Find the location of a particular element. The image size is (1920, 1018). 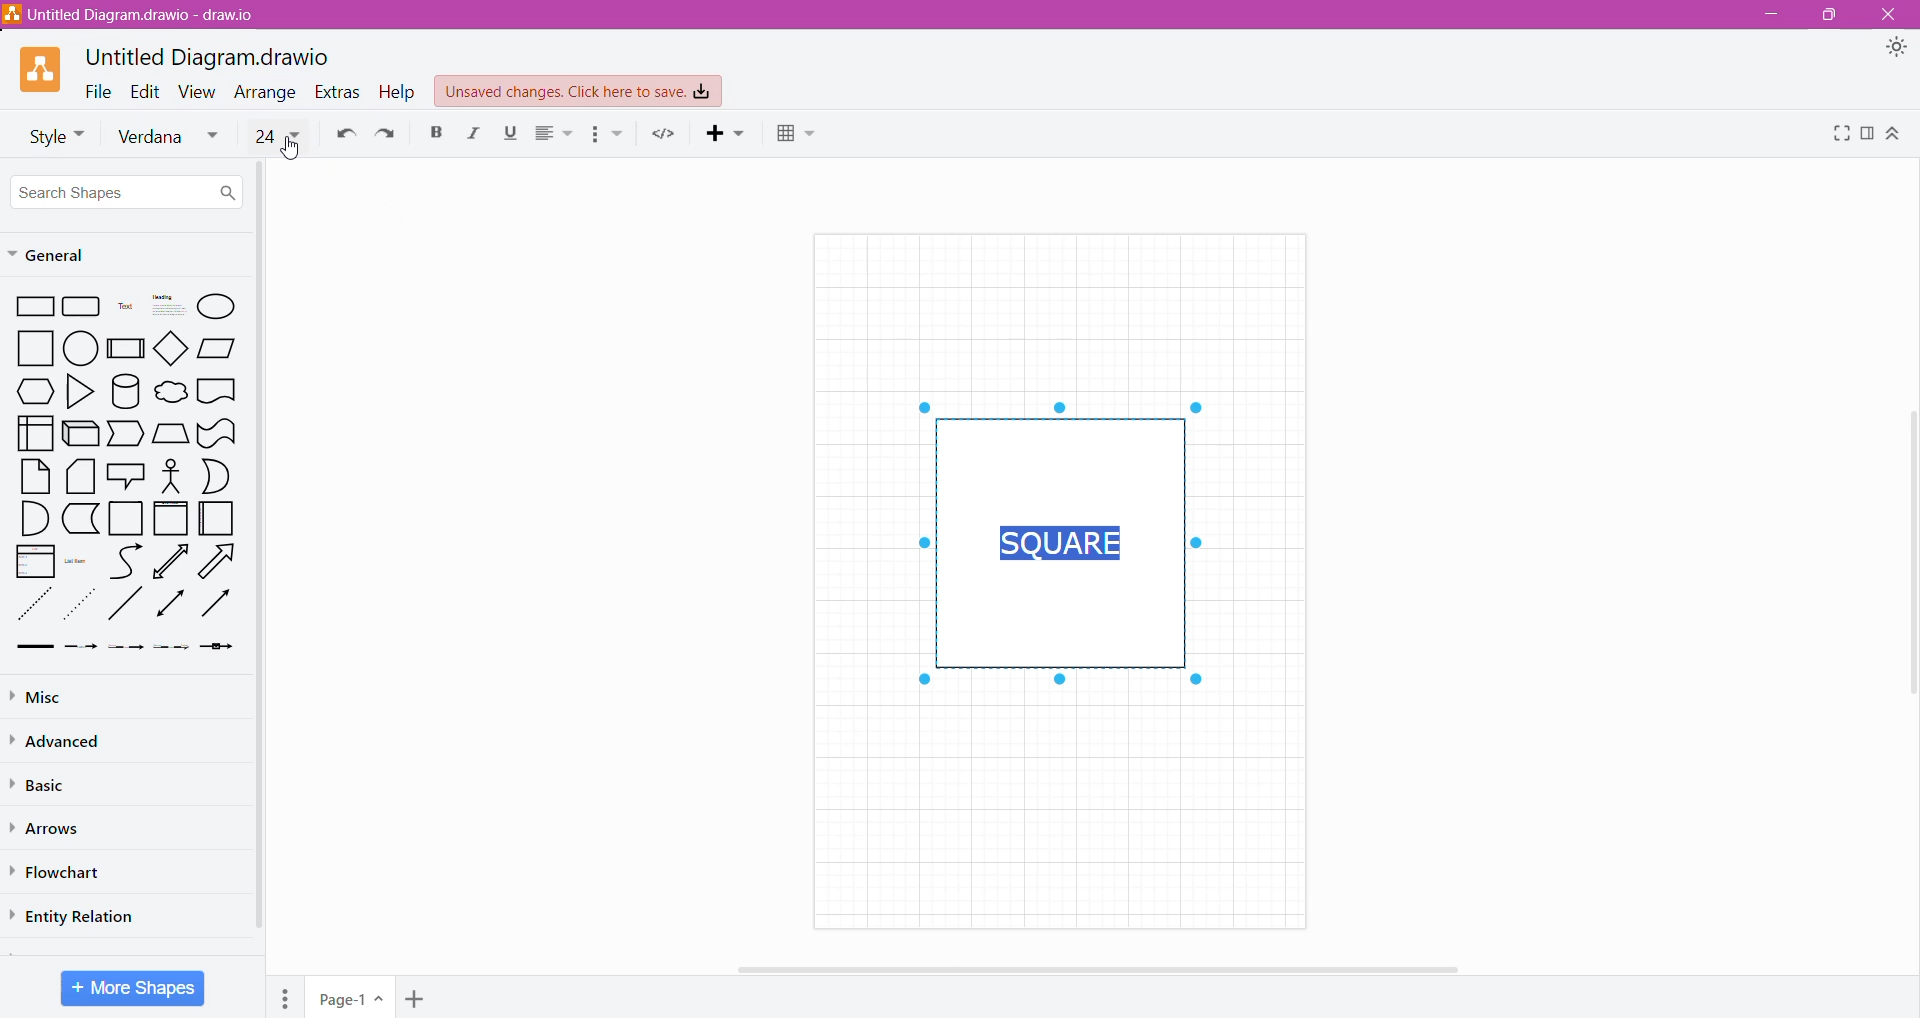

Ellipse is located at coordinates (218, 307).